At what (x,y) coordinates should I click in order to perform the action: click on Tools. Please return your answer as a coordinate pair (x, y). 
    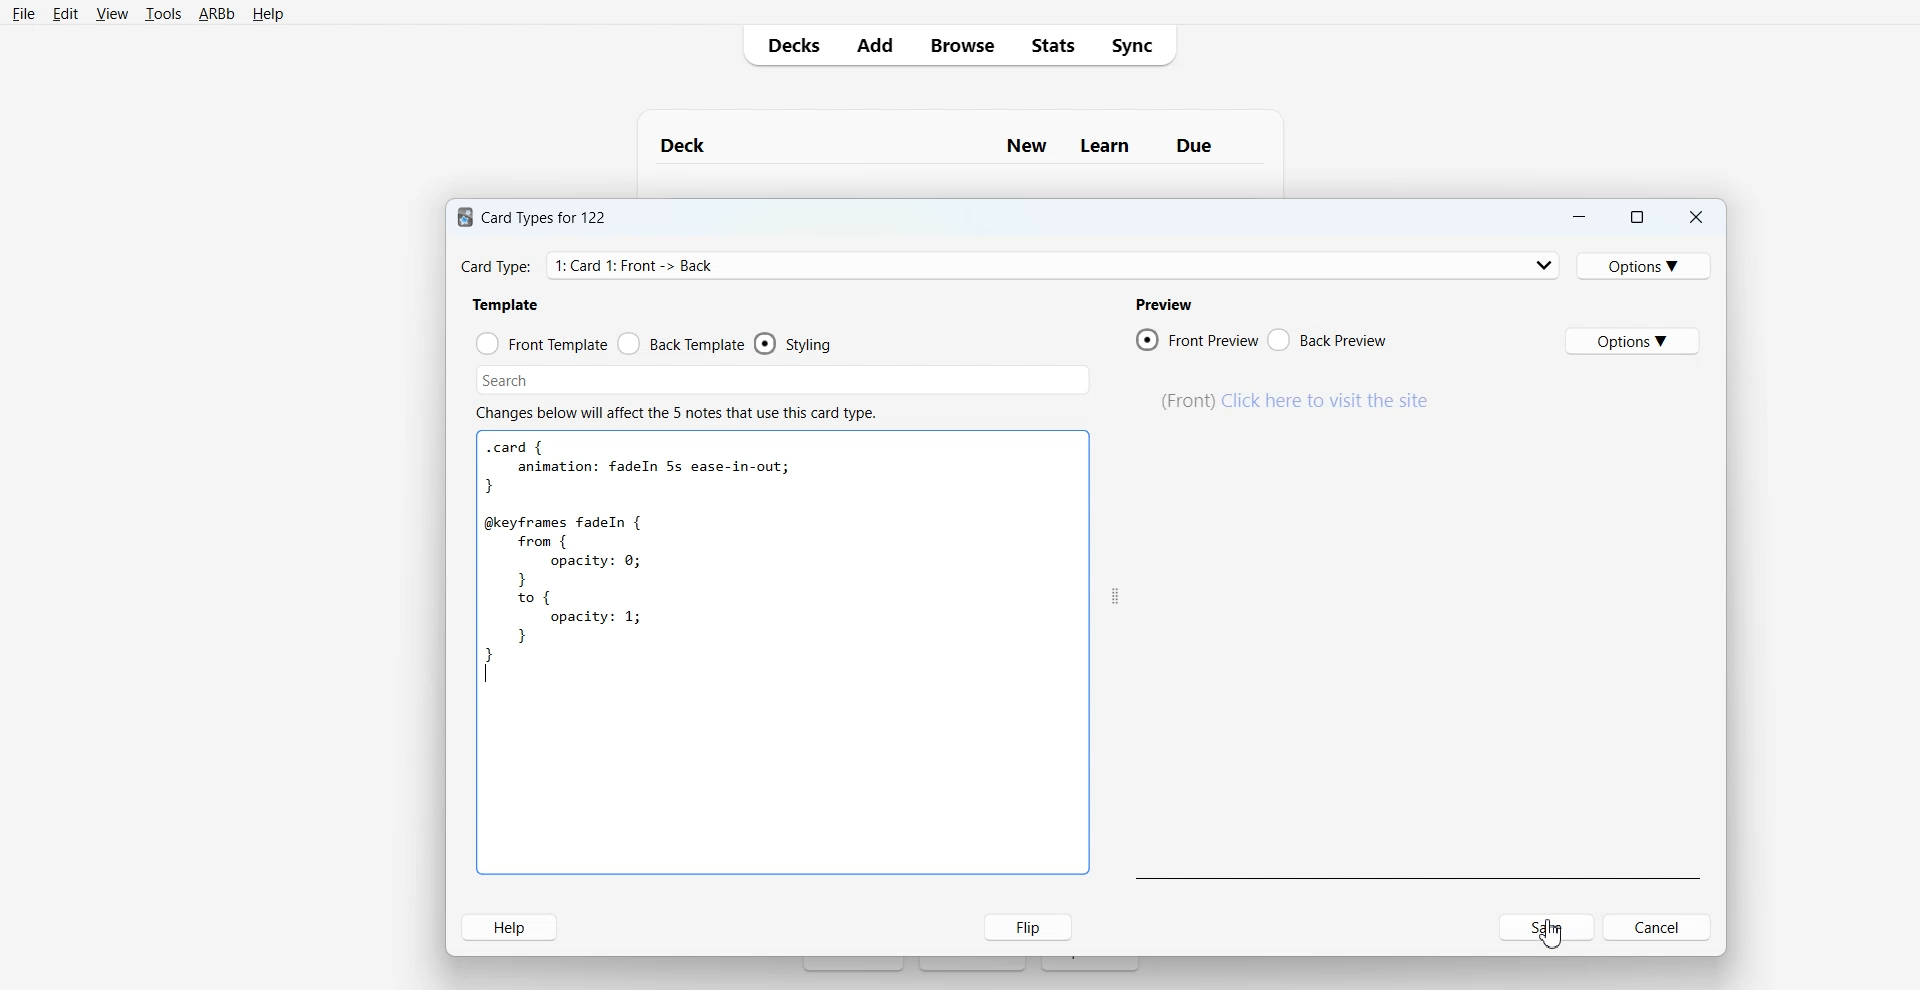
    Looking at the image, I should click on (163, 14).